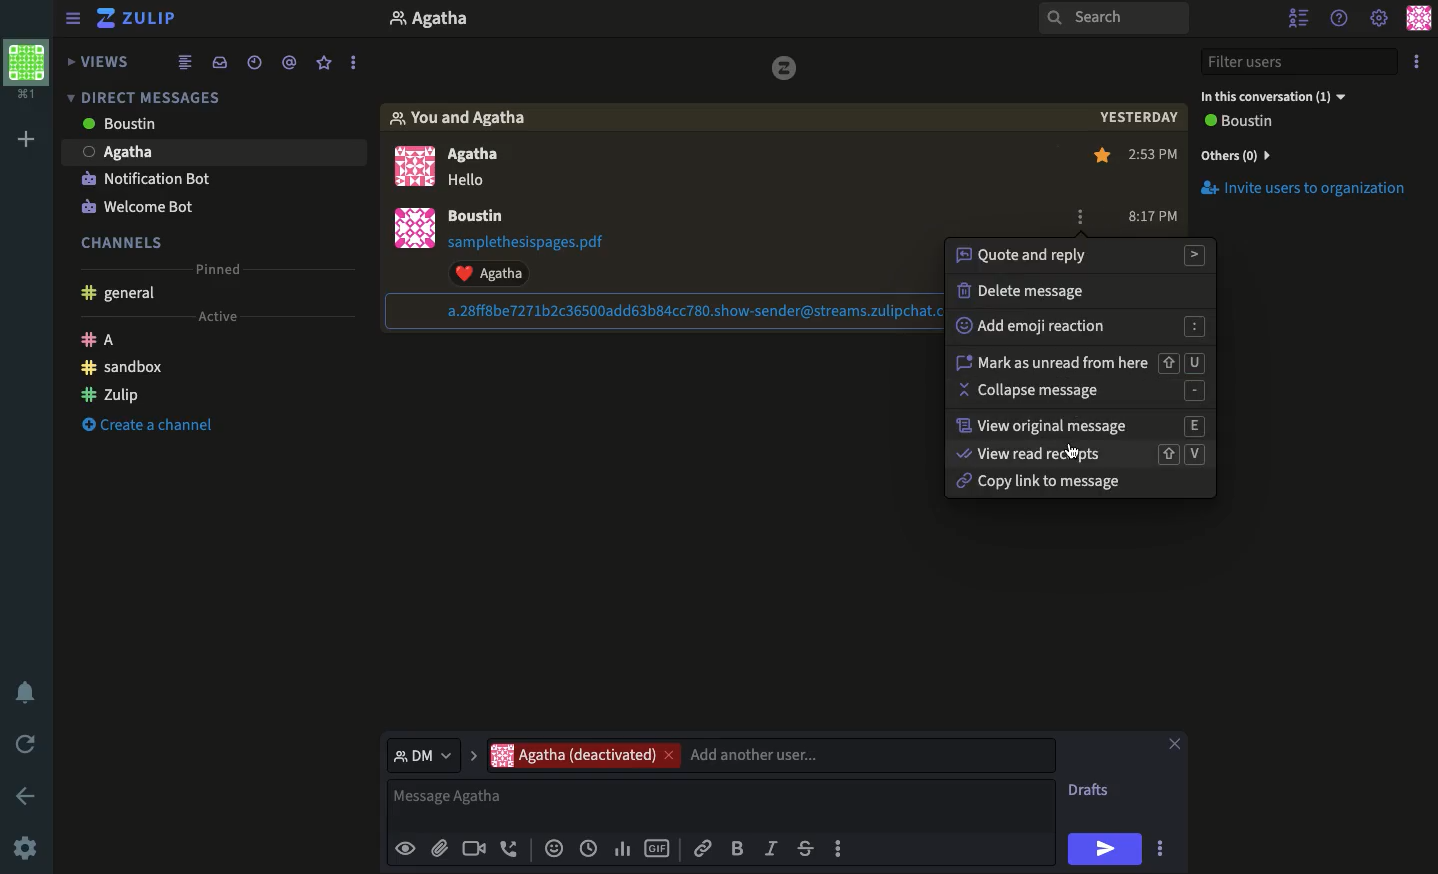 Image resolution: width=1438 pixels, height=874 pixels. Describe the element at coordinates (140, 20) in the screenshot. I see `Zulip` at that location.